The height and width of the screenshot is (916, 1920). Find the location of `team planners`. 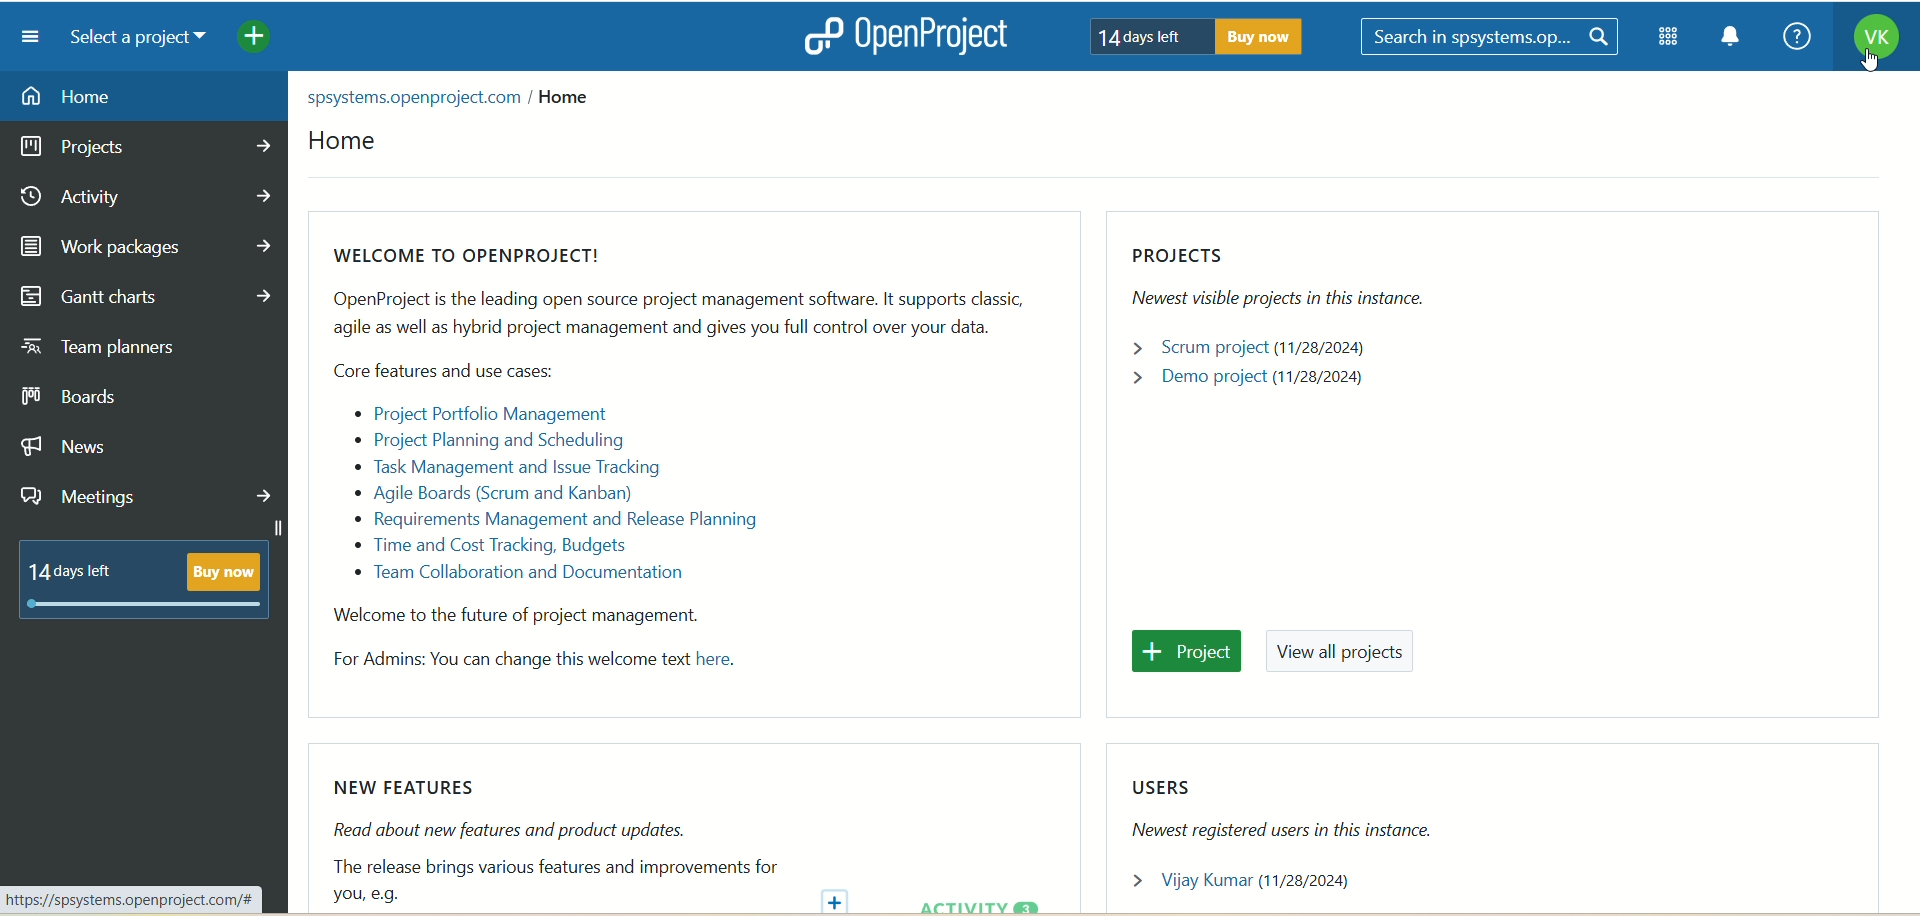

team planners is located at coordinates (123, 351).